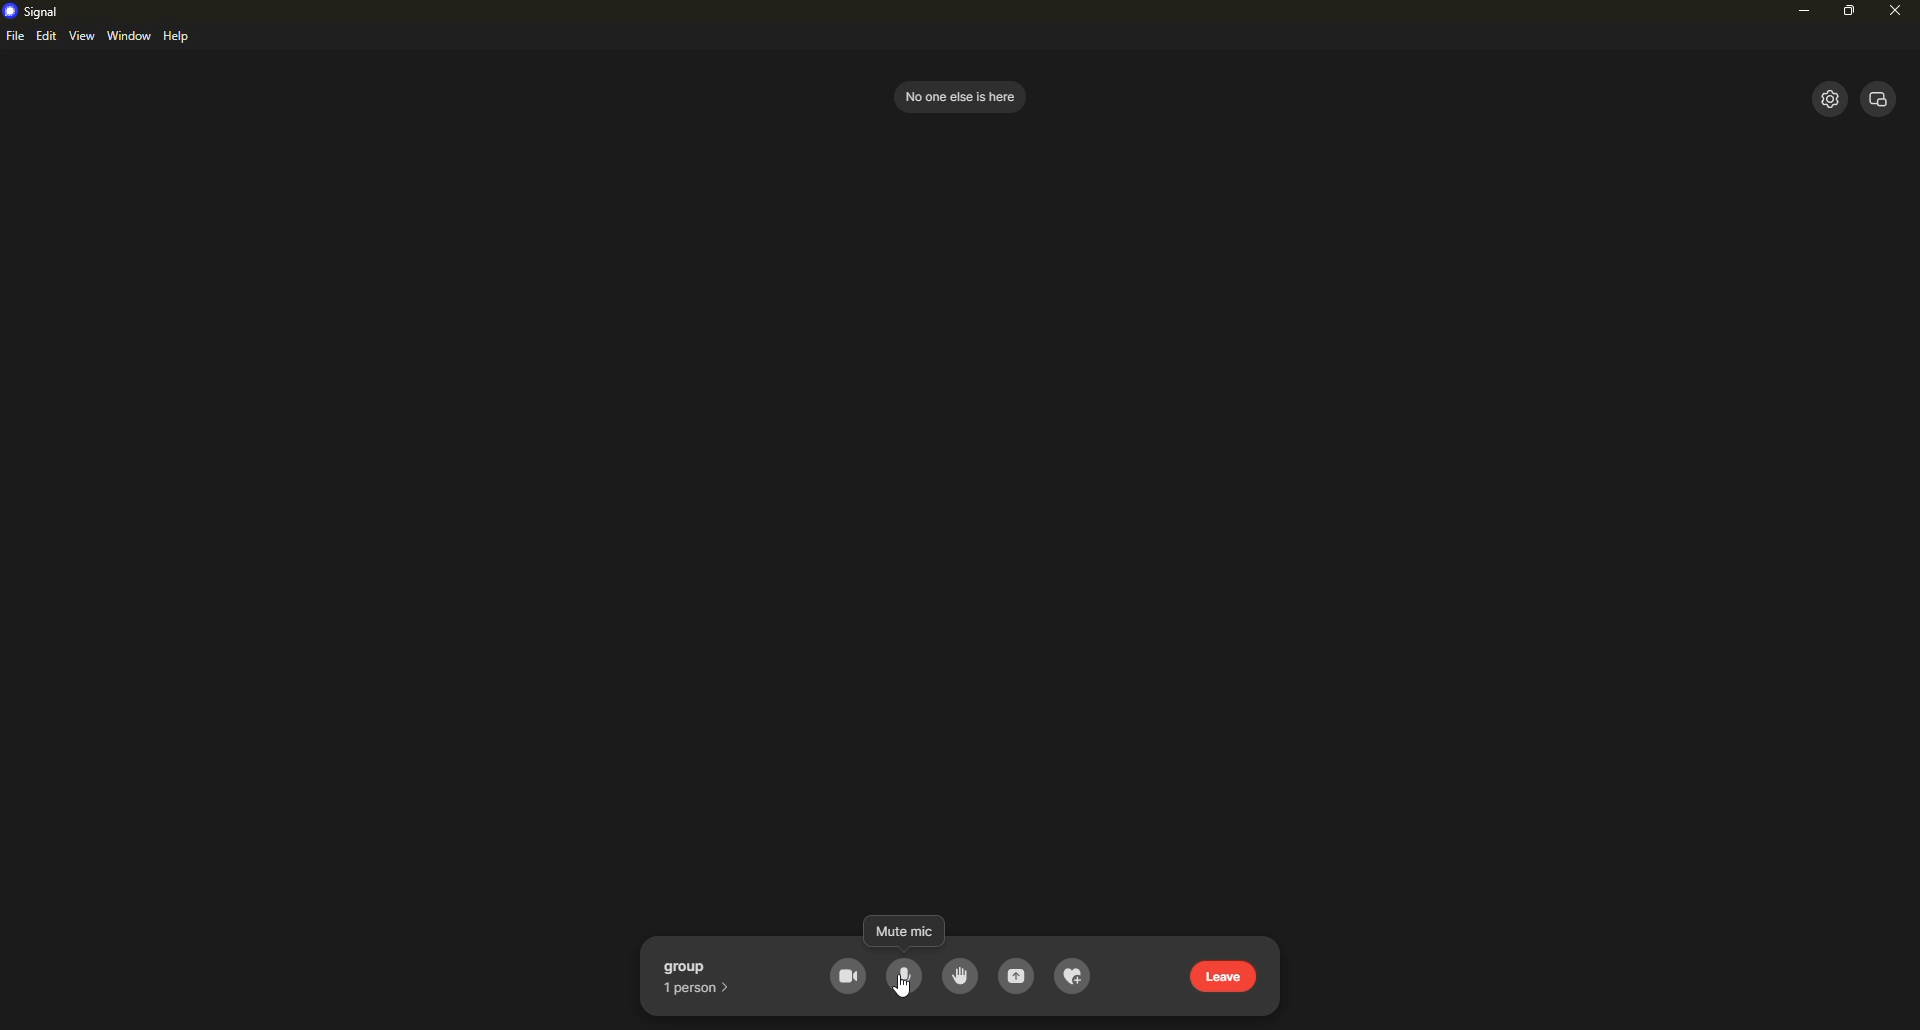 This screenshot has width=1920, height=1030. I want to click on close, so click(1894, 11).